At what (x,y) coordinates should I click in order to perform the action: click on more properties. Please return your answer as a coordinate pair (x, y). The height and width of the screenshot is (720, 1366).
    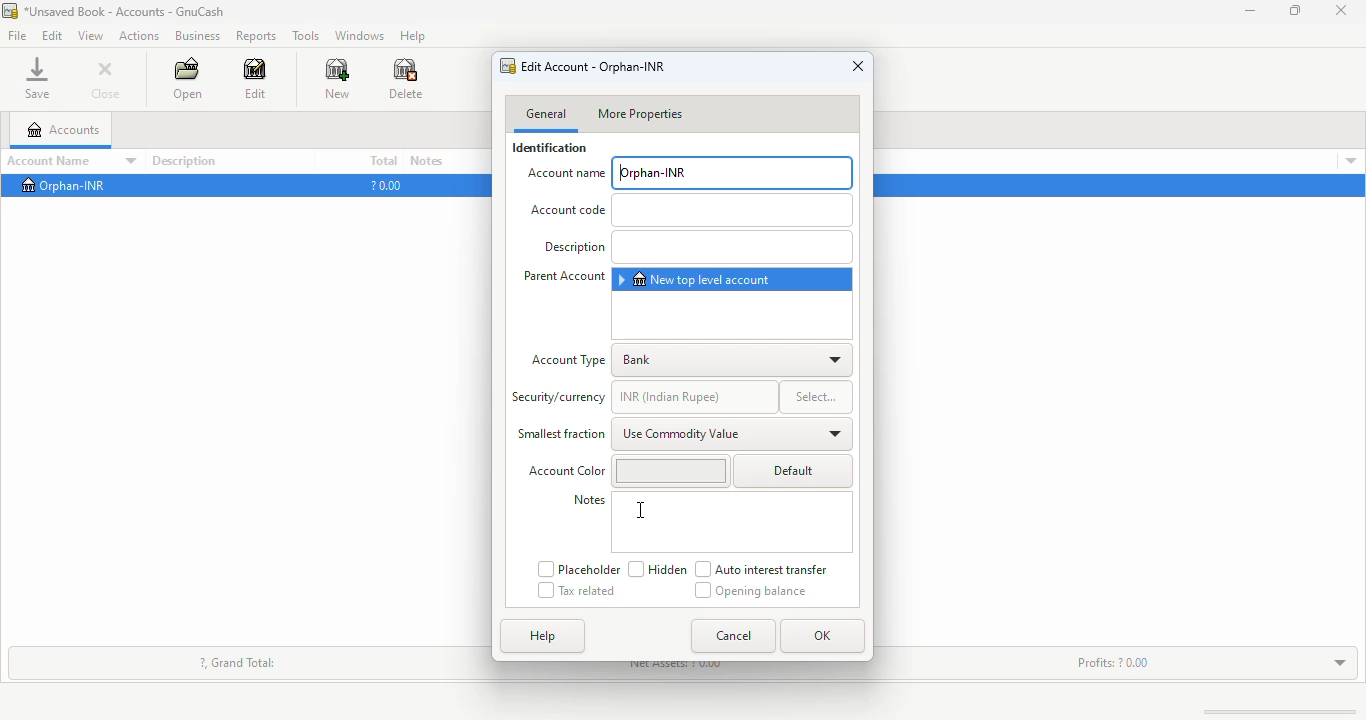
    Looking at the image, I should click on (640, 114).